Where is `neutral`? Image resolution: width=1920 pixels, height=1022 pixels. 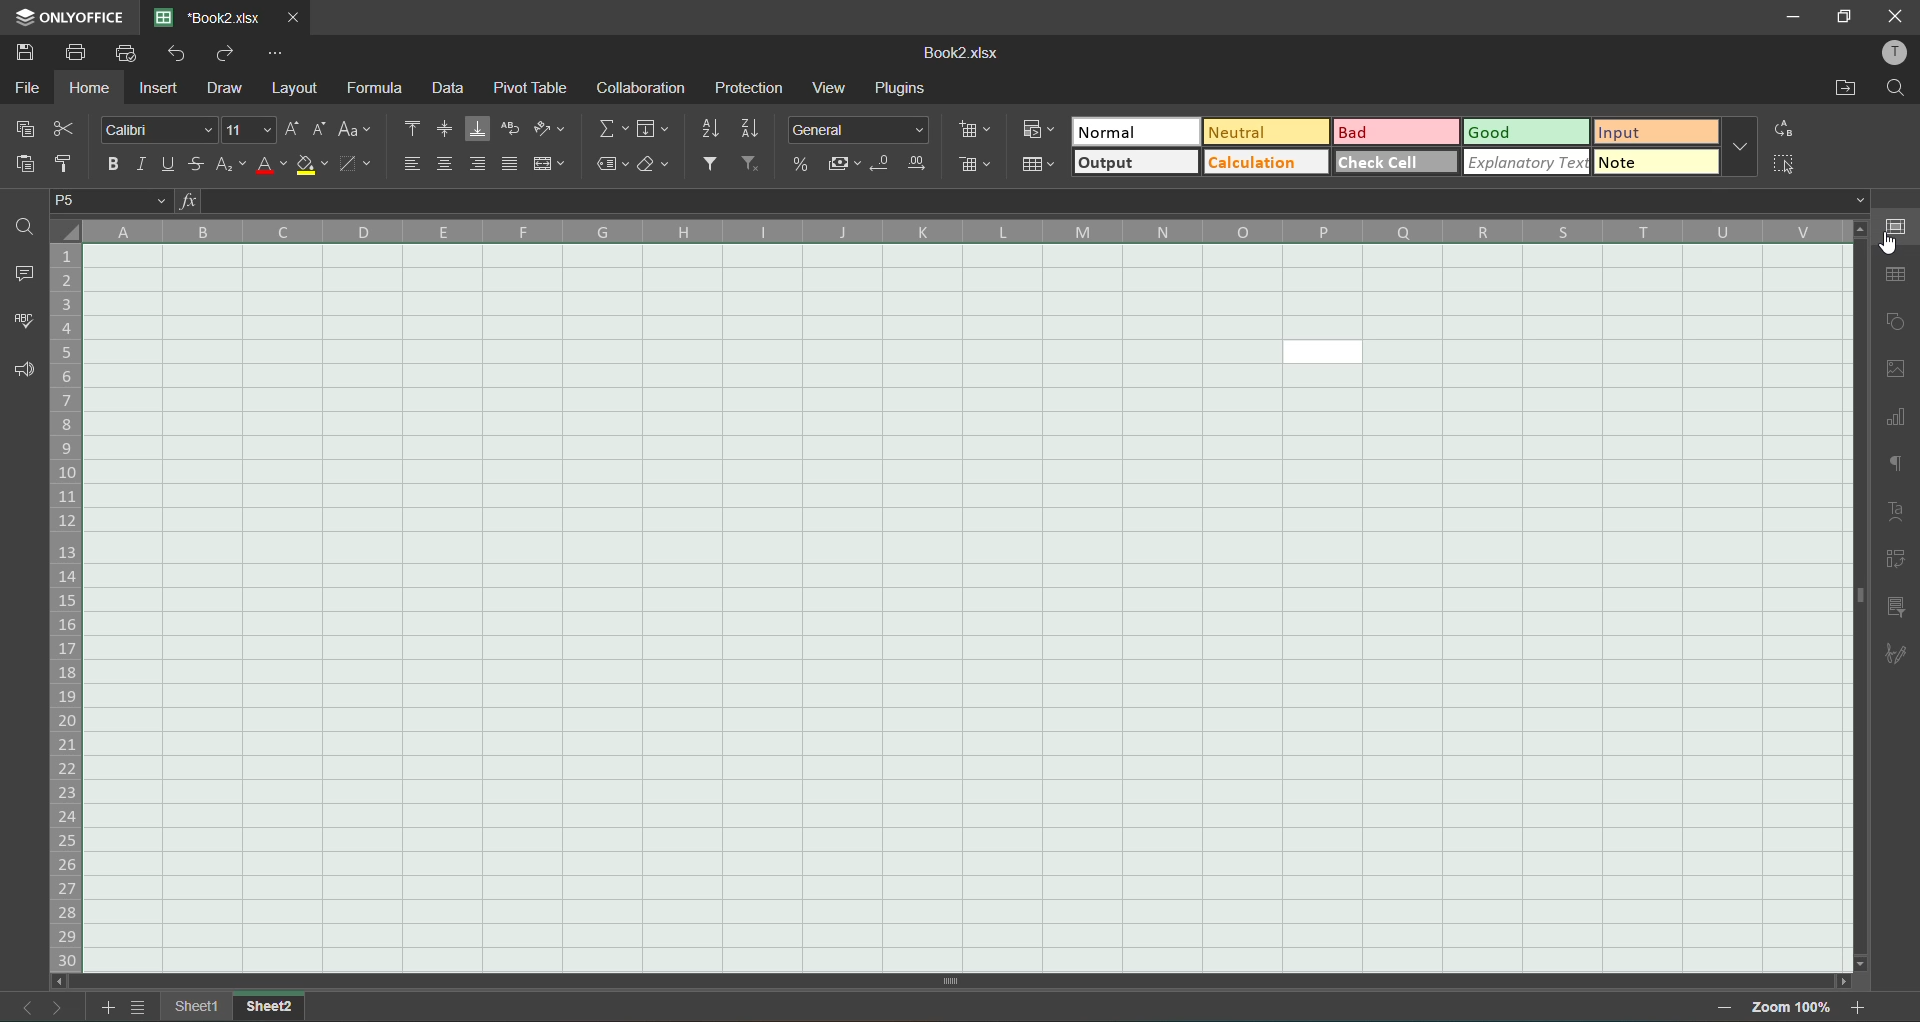
neutral is located at coordinates (1270, 133).